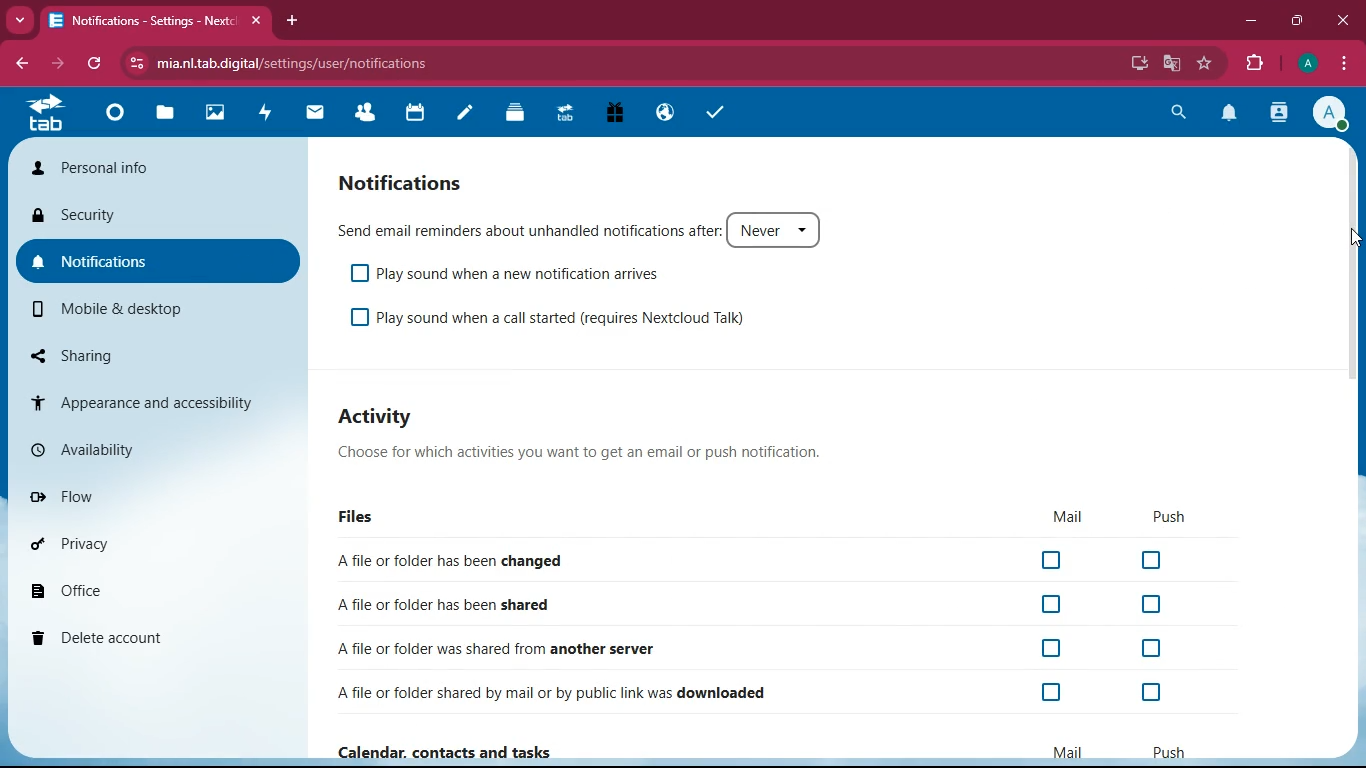  What do you see at coordinates (1342, 22) in the screenshot?
I see `close` at bounding box center [1342, 22].